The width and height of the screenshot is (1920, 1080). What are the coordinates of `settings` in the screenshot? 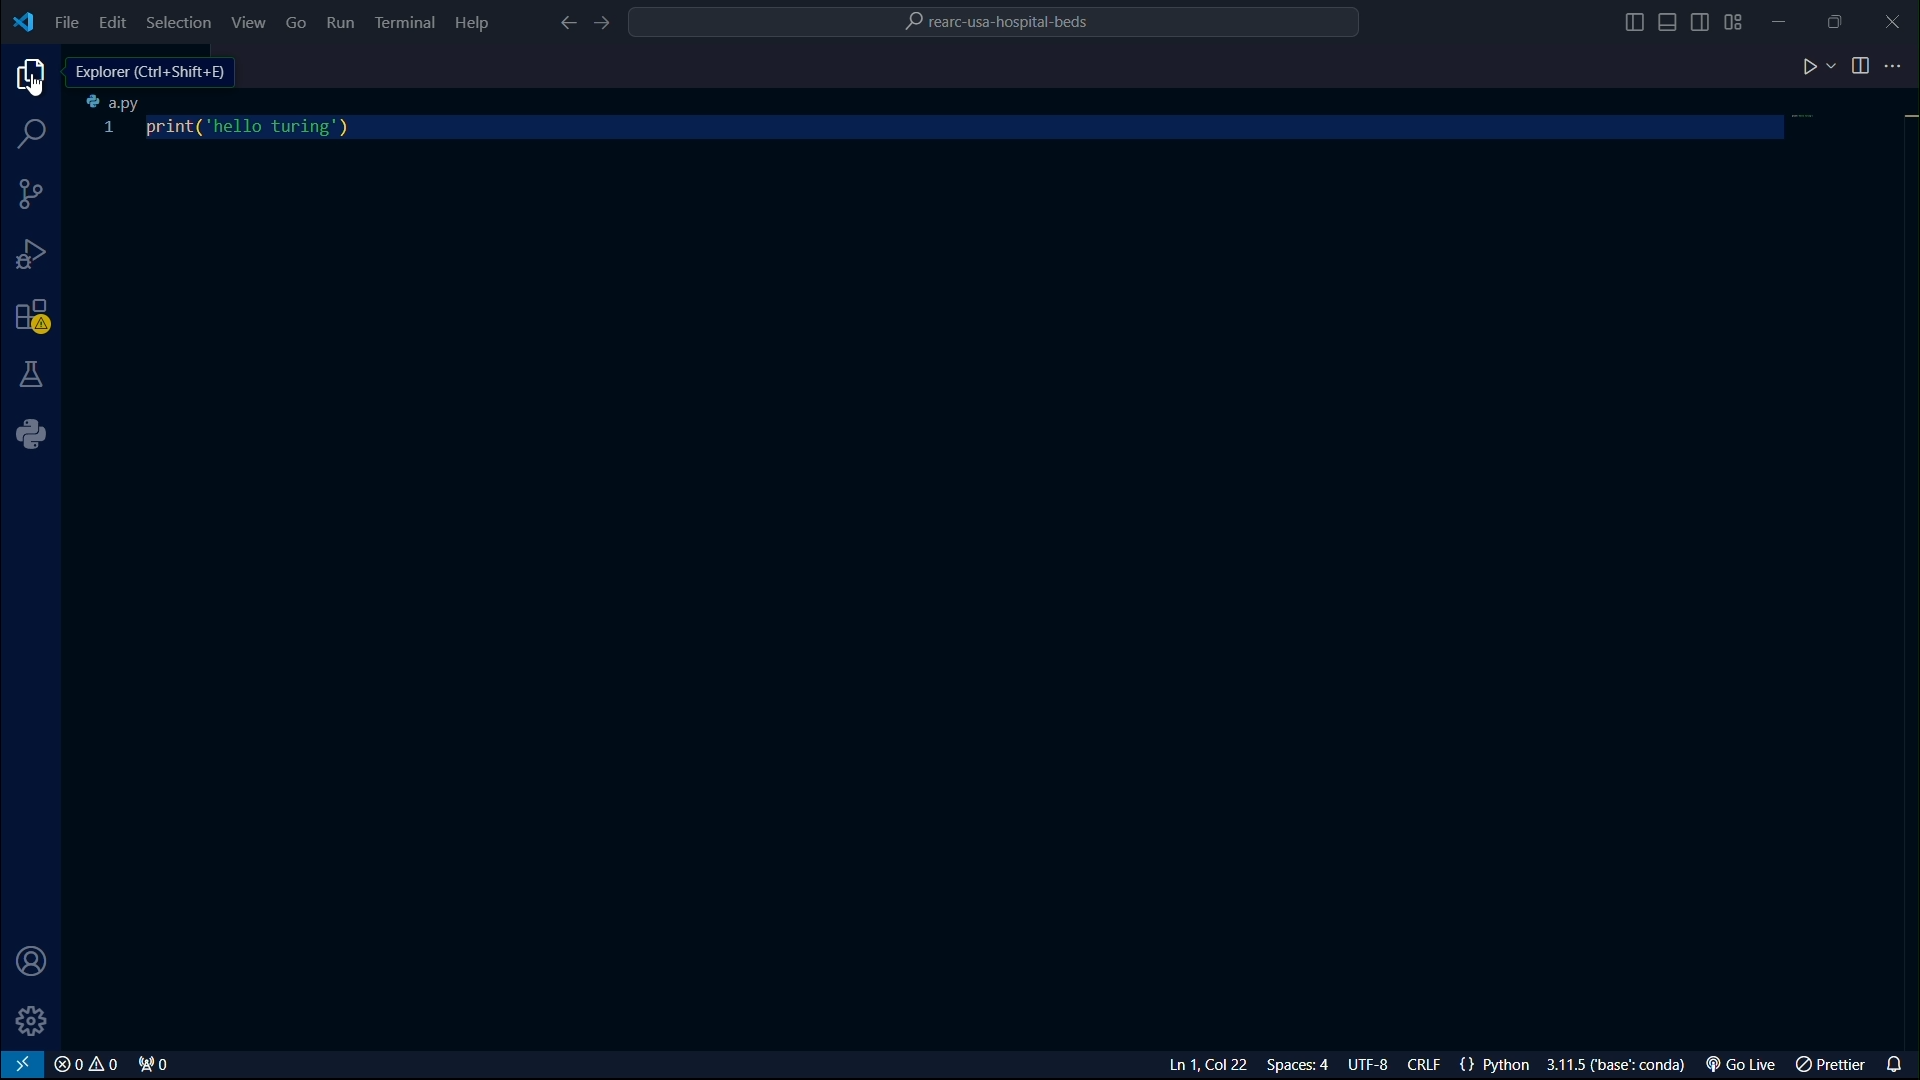 It's located at (35, 1021).